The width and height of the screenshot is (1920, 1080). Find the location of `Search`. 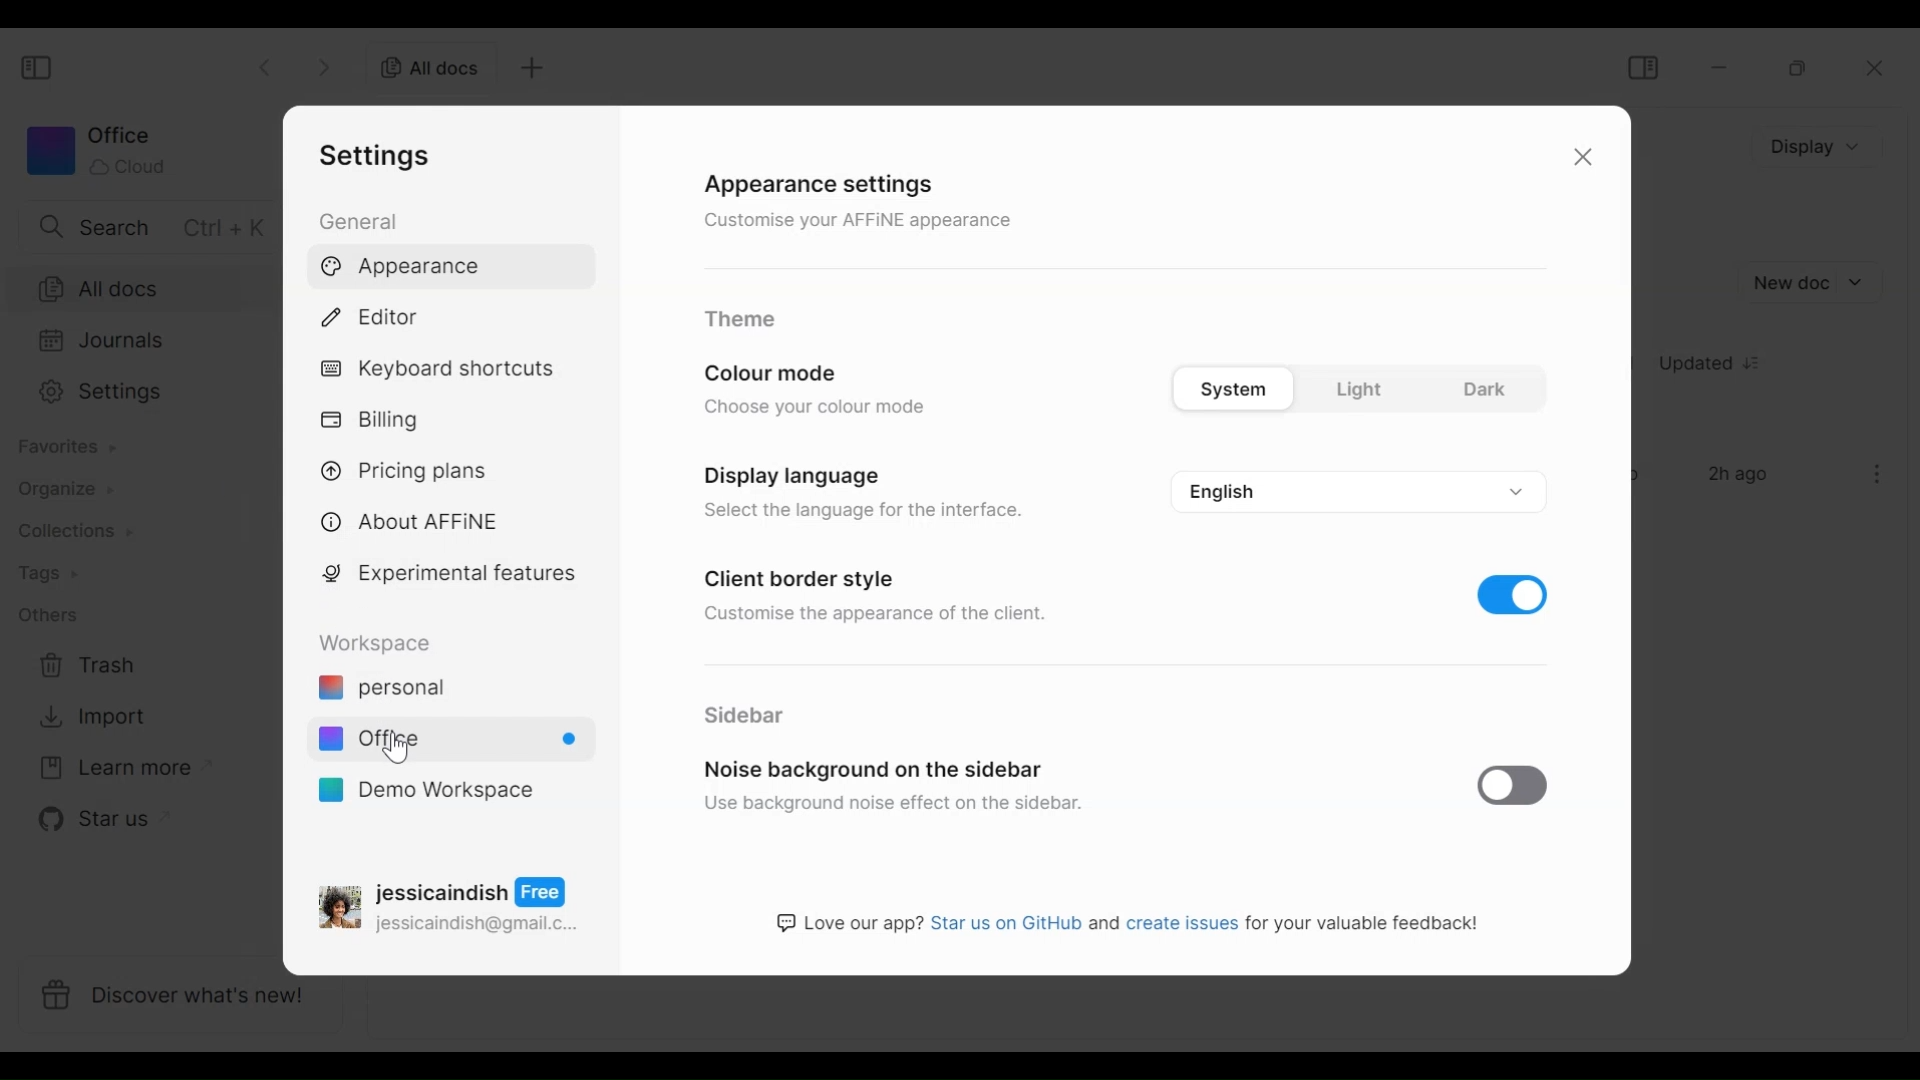

Search is located at coordinates (147, 226).